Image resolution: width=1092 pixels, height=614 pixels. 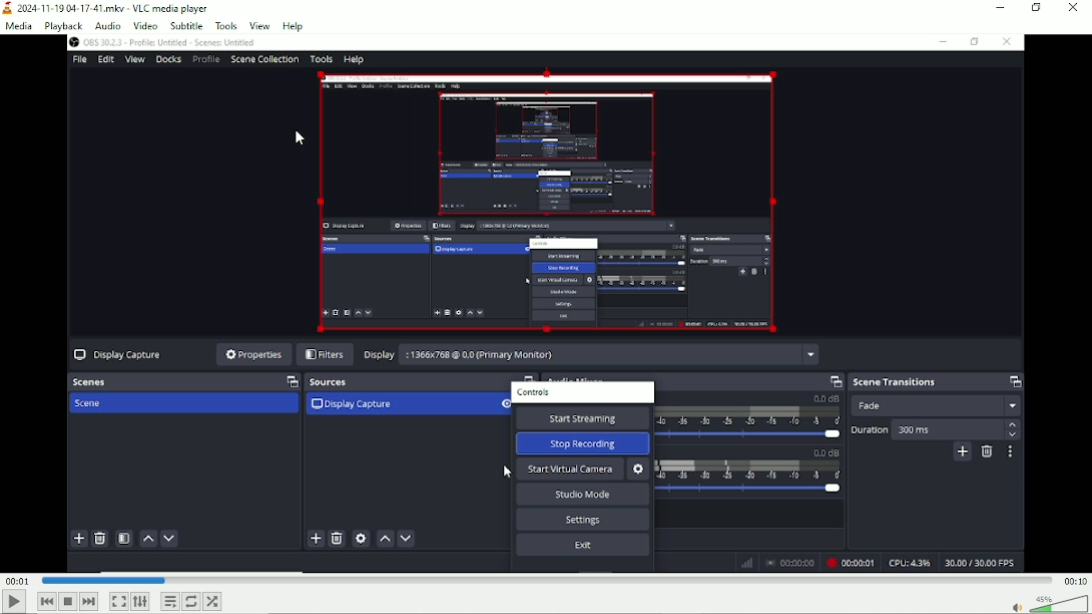 I want to click on Next, so click(x=88, y=602).